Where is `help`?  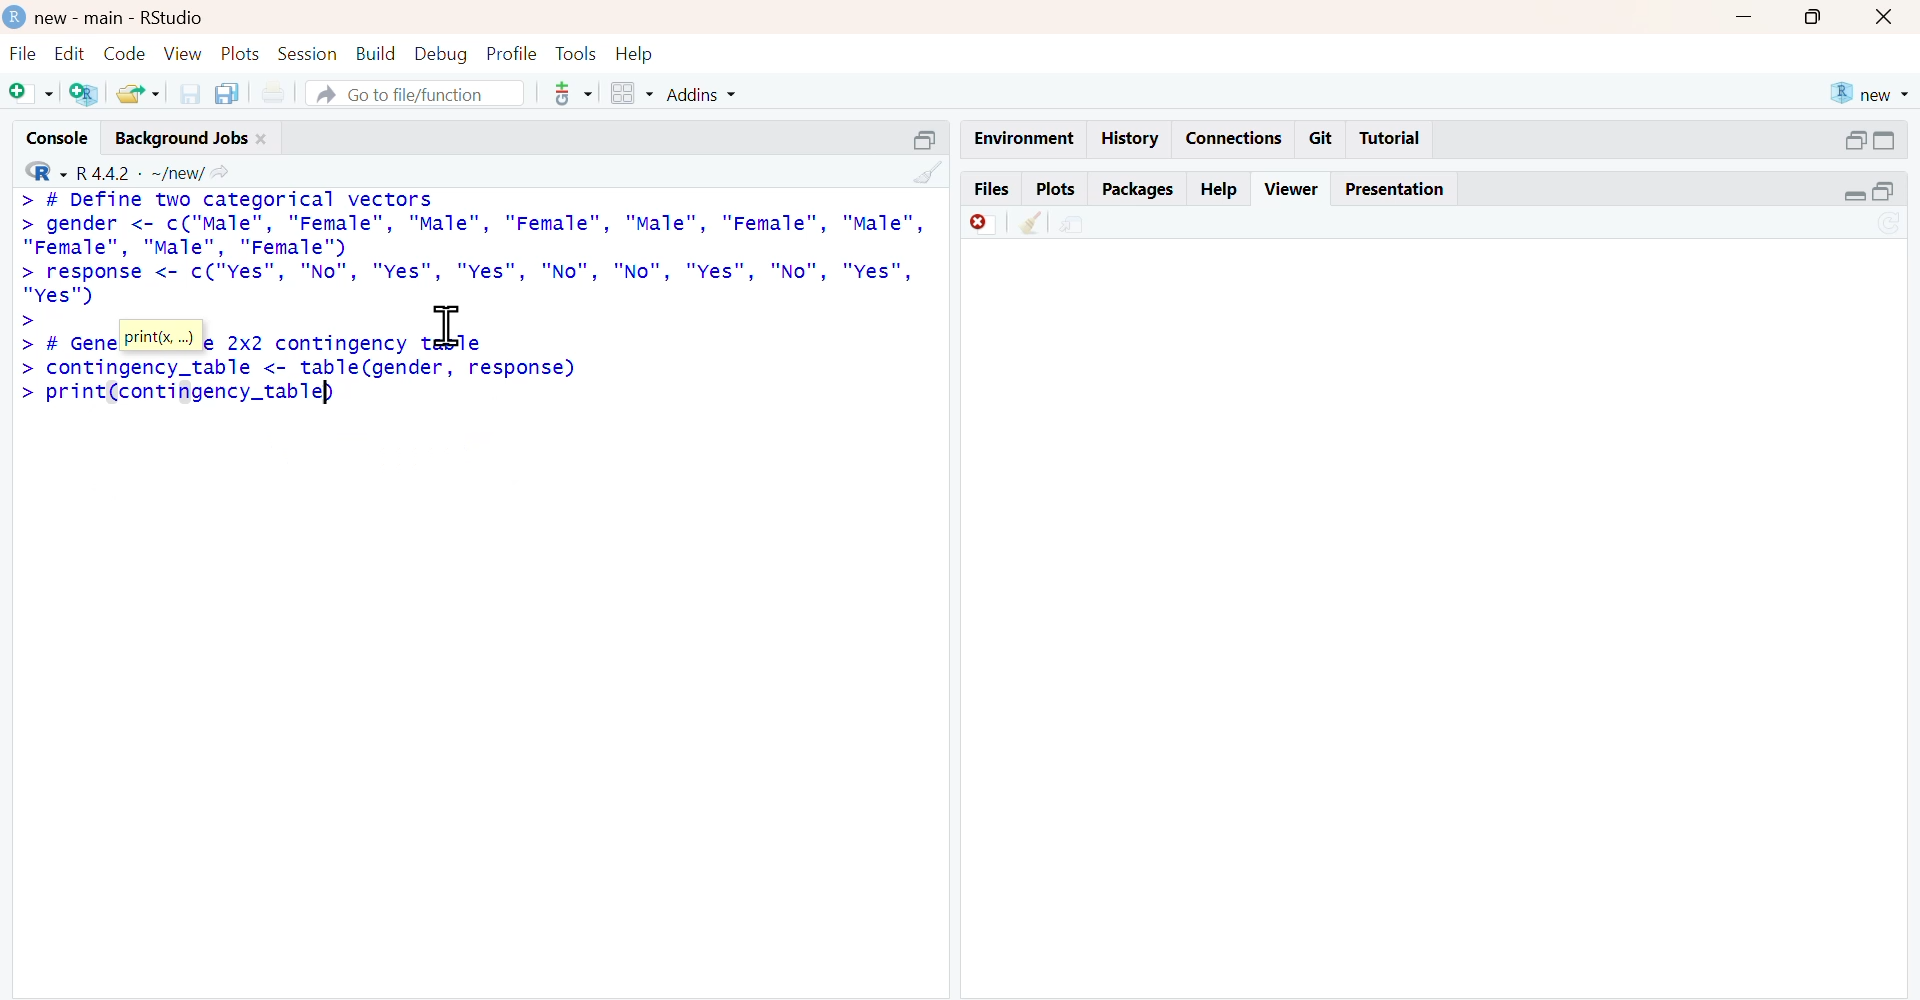 help is located at coordinates (1220, 191).